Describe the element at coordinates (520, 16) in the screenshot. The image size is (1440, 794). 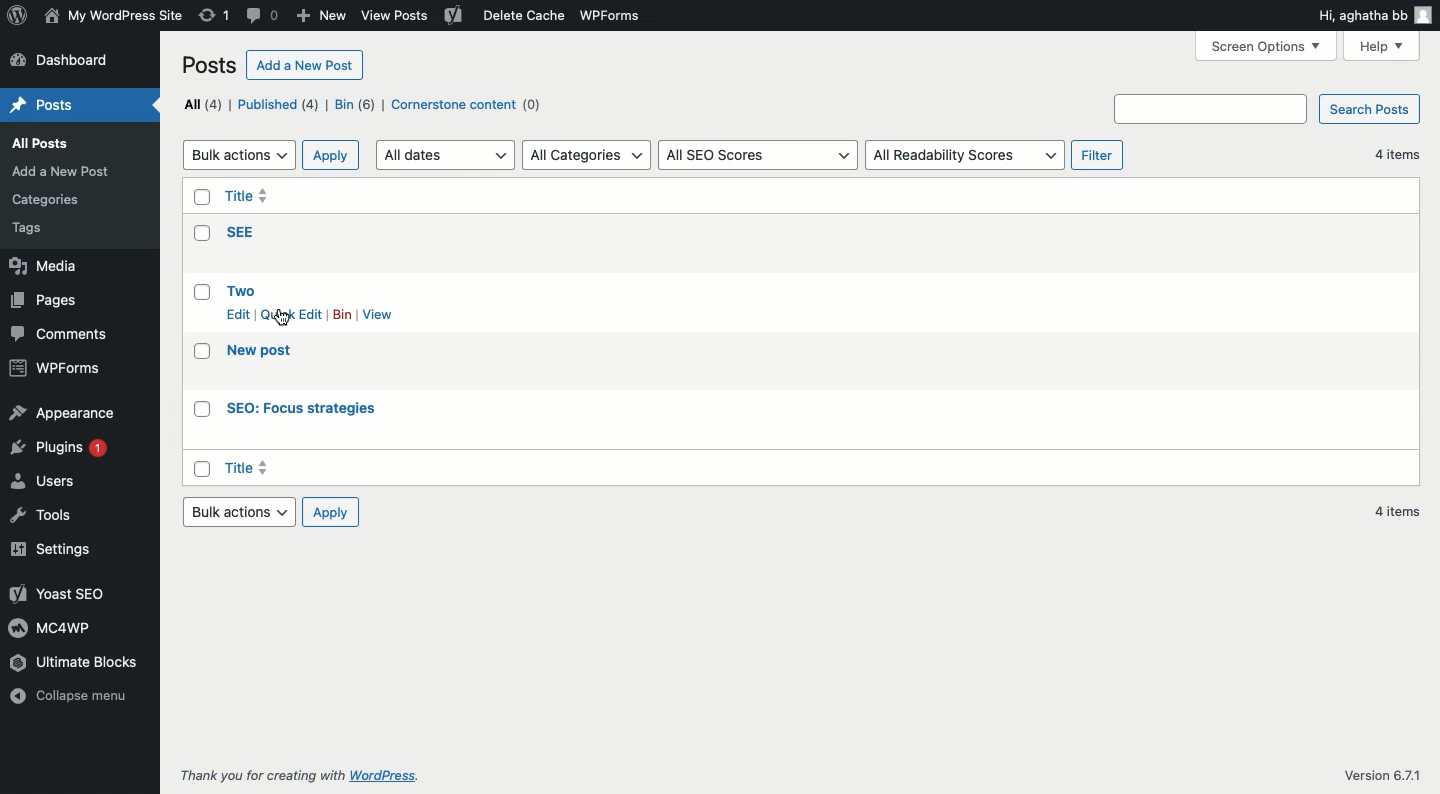
I see `Delete cache` at that location.